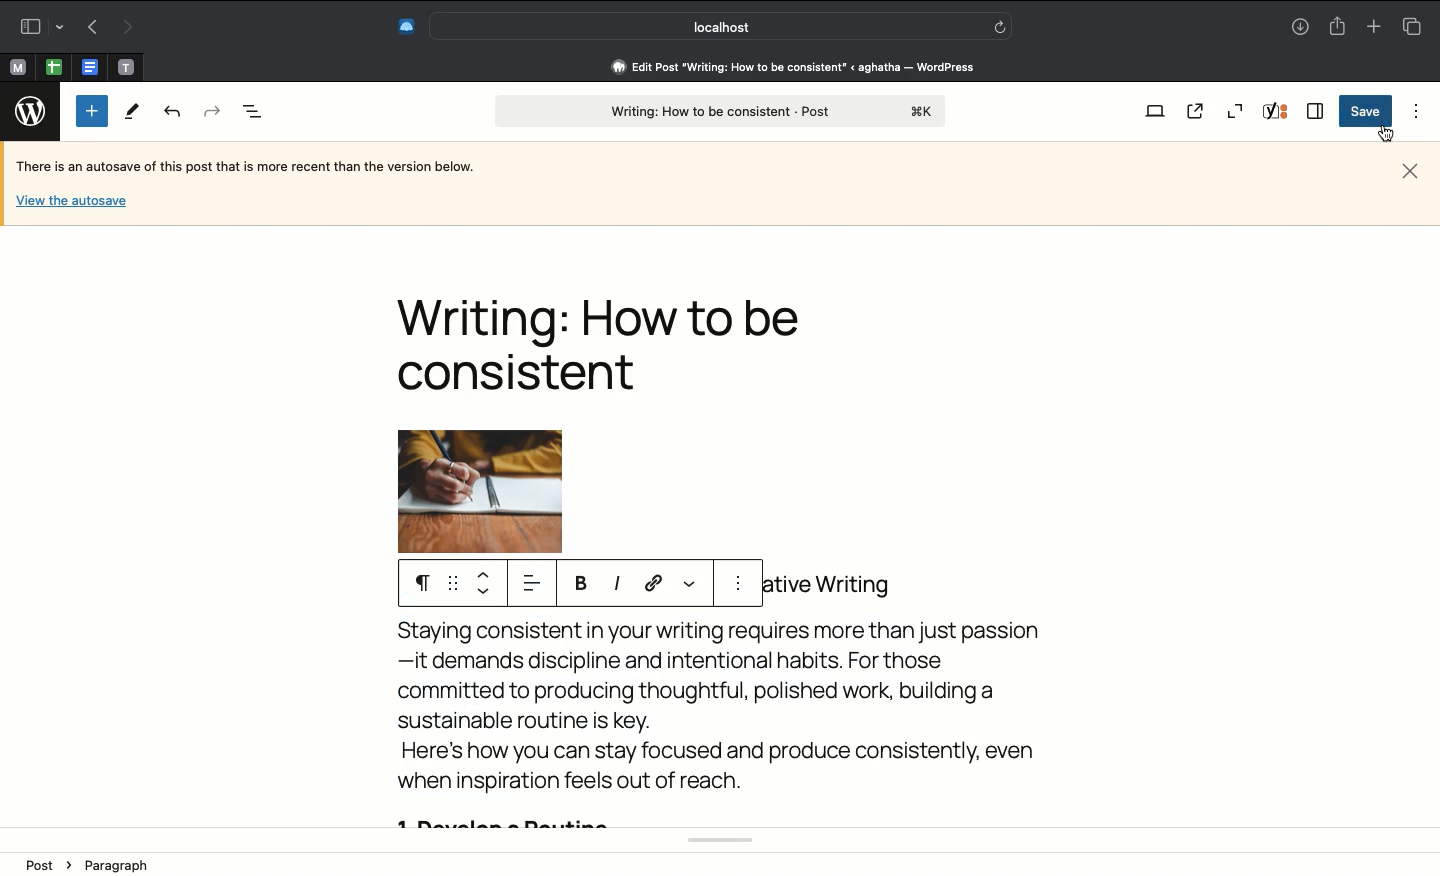  Describe the element at coordinates (690, 580) in the screenshot. I see `View more` at that location.